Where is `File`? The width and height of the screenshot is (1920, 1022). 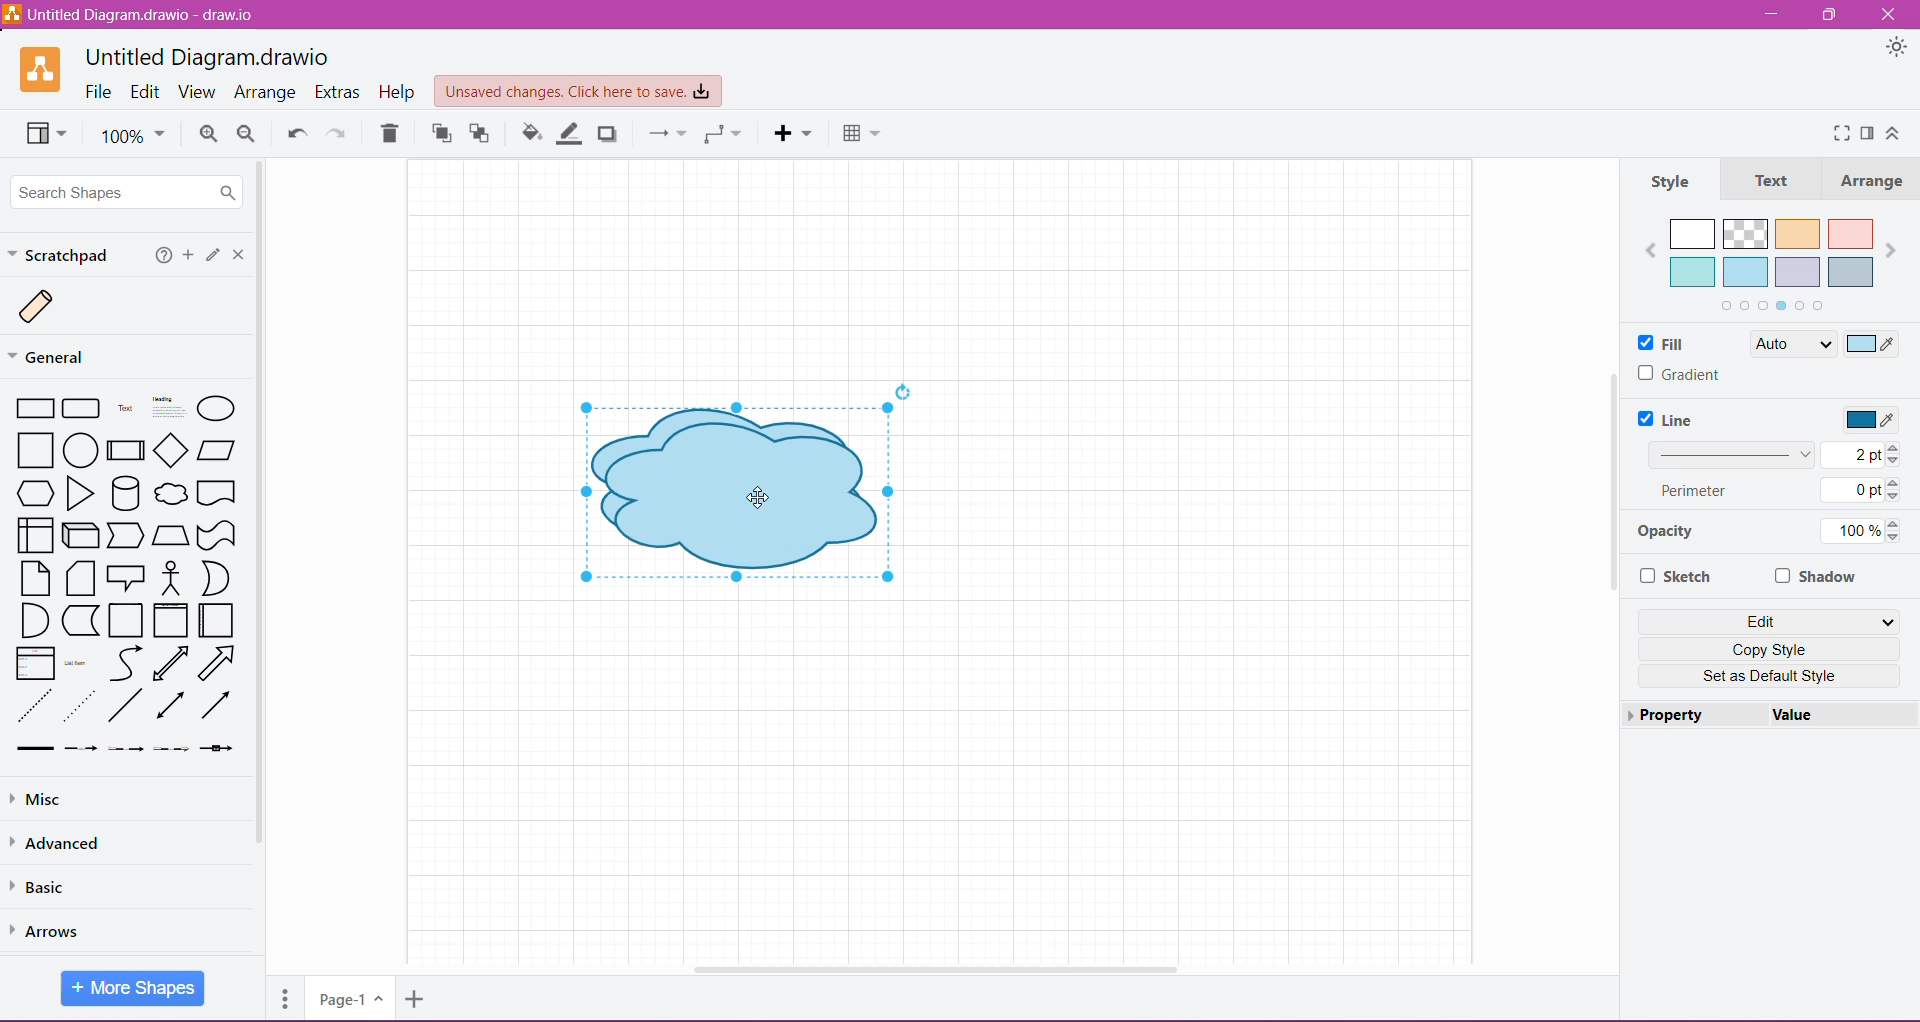 File is located at coordinates (97, 91).